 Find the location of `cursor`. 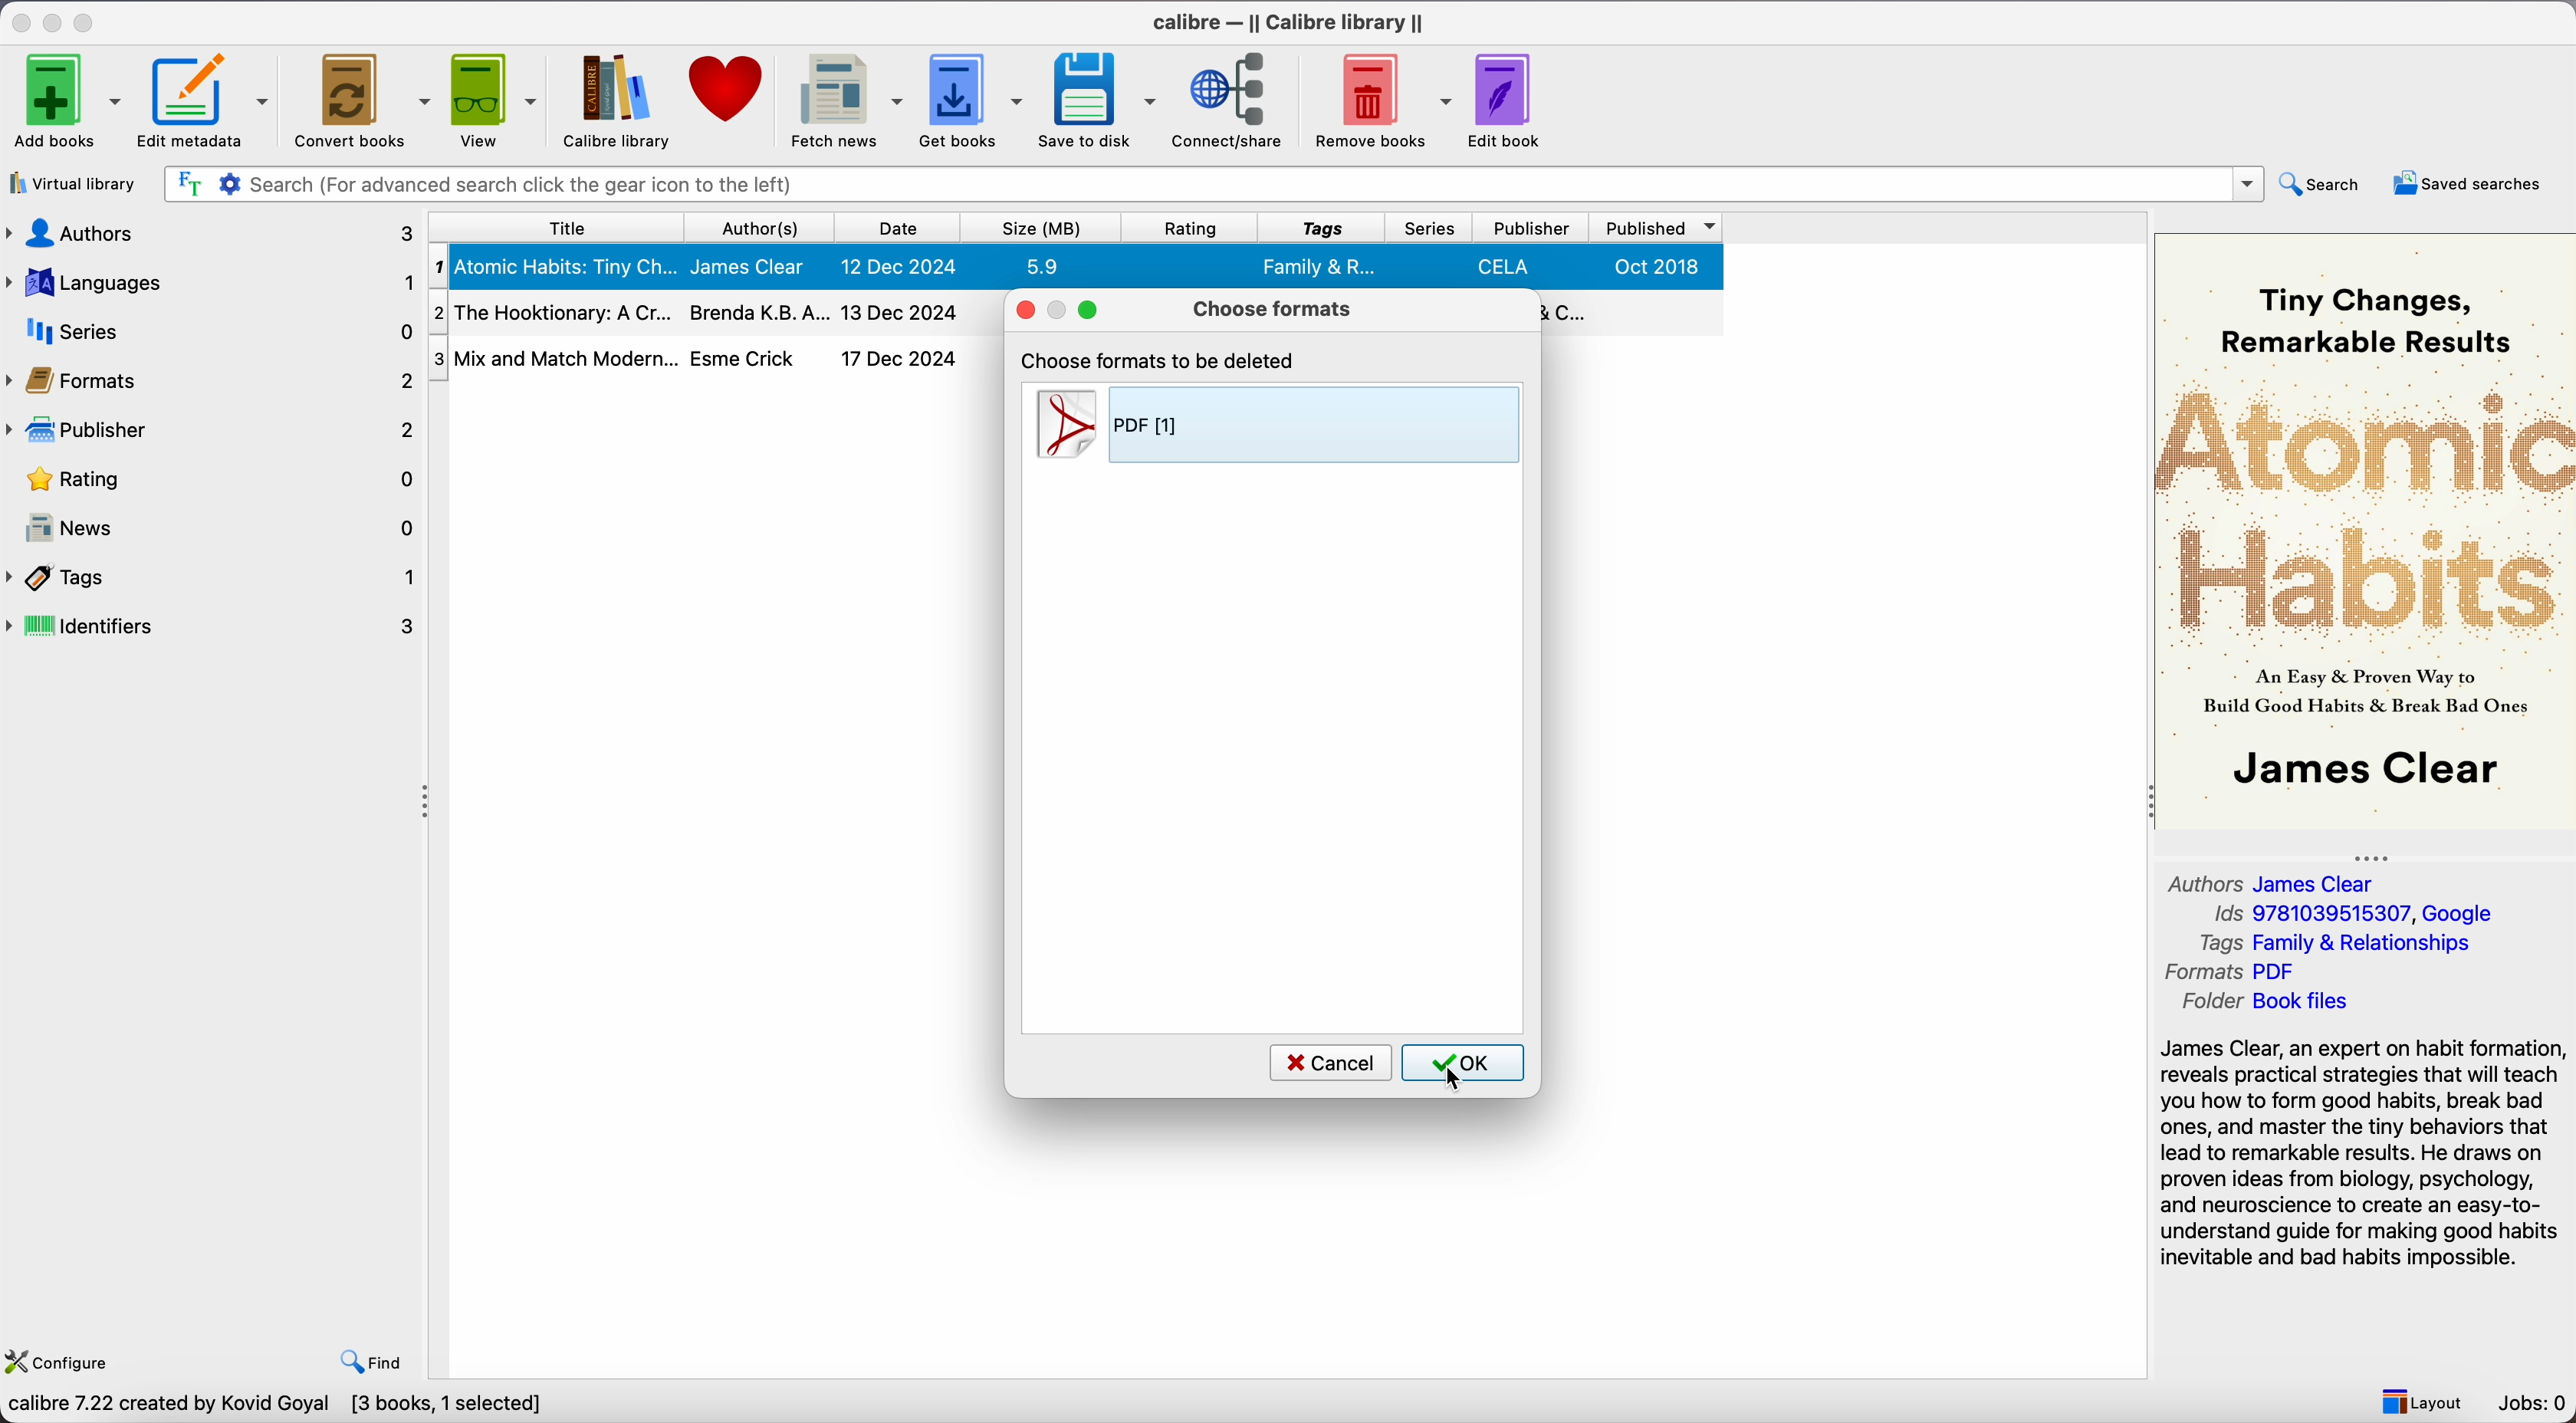

cursor is located at coordinates (1456, 1080).